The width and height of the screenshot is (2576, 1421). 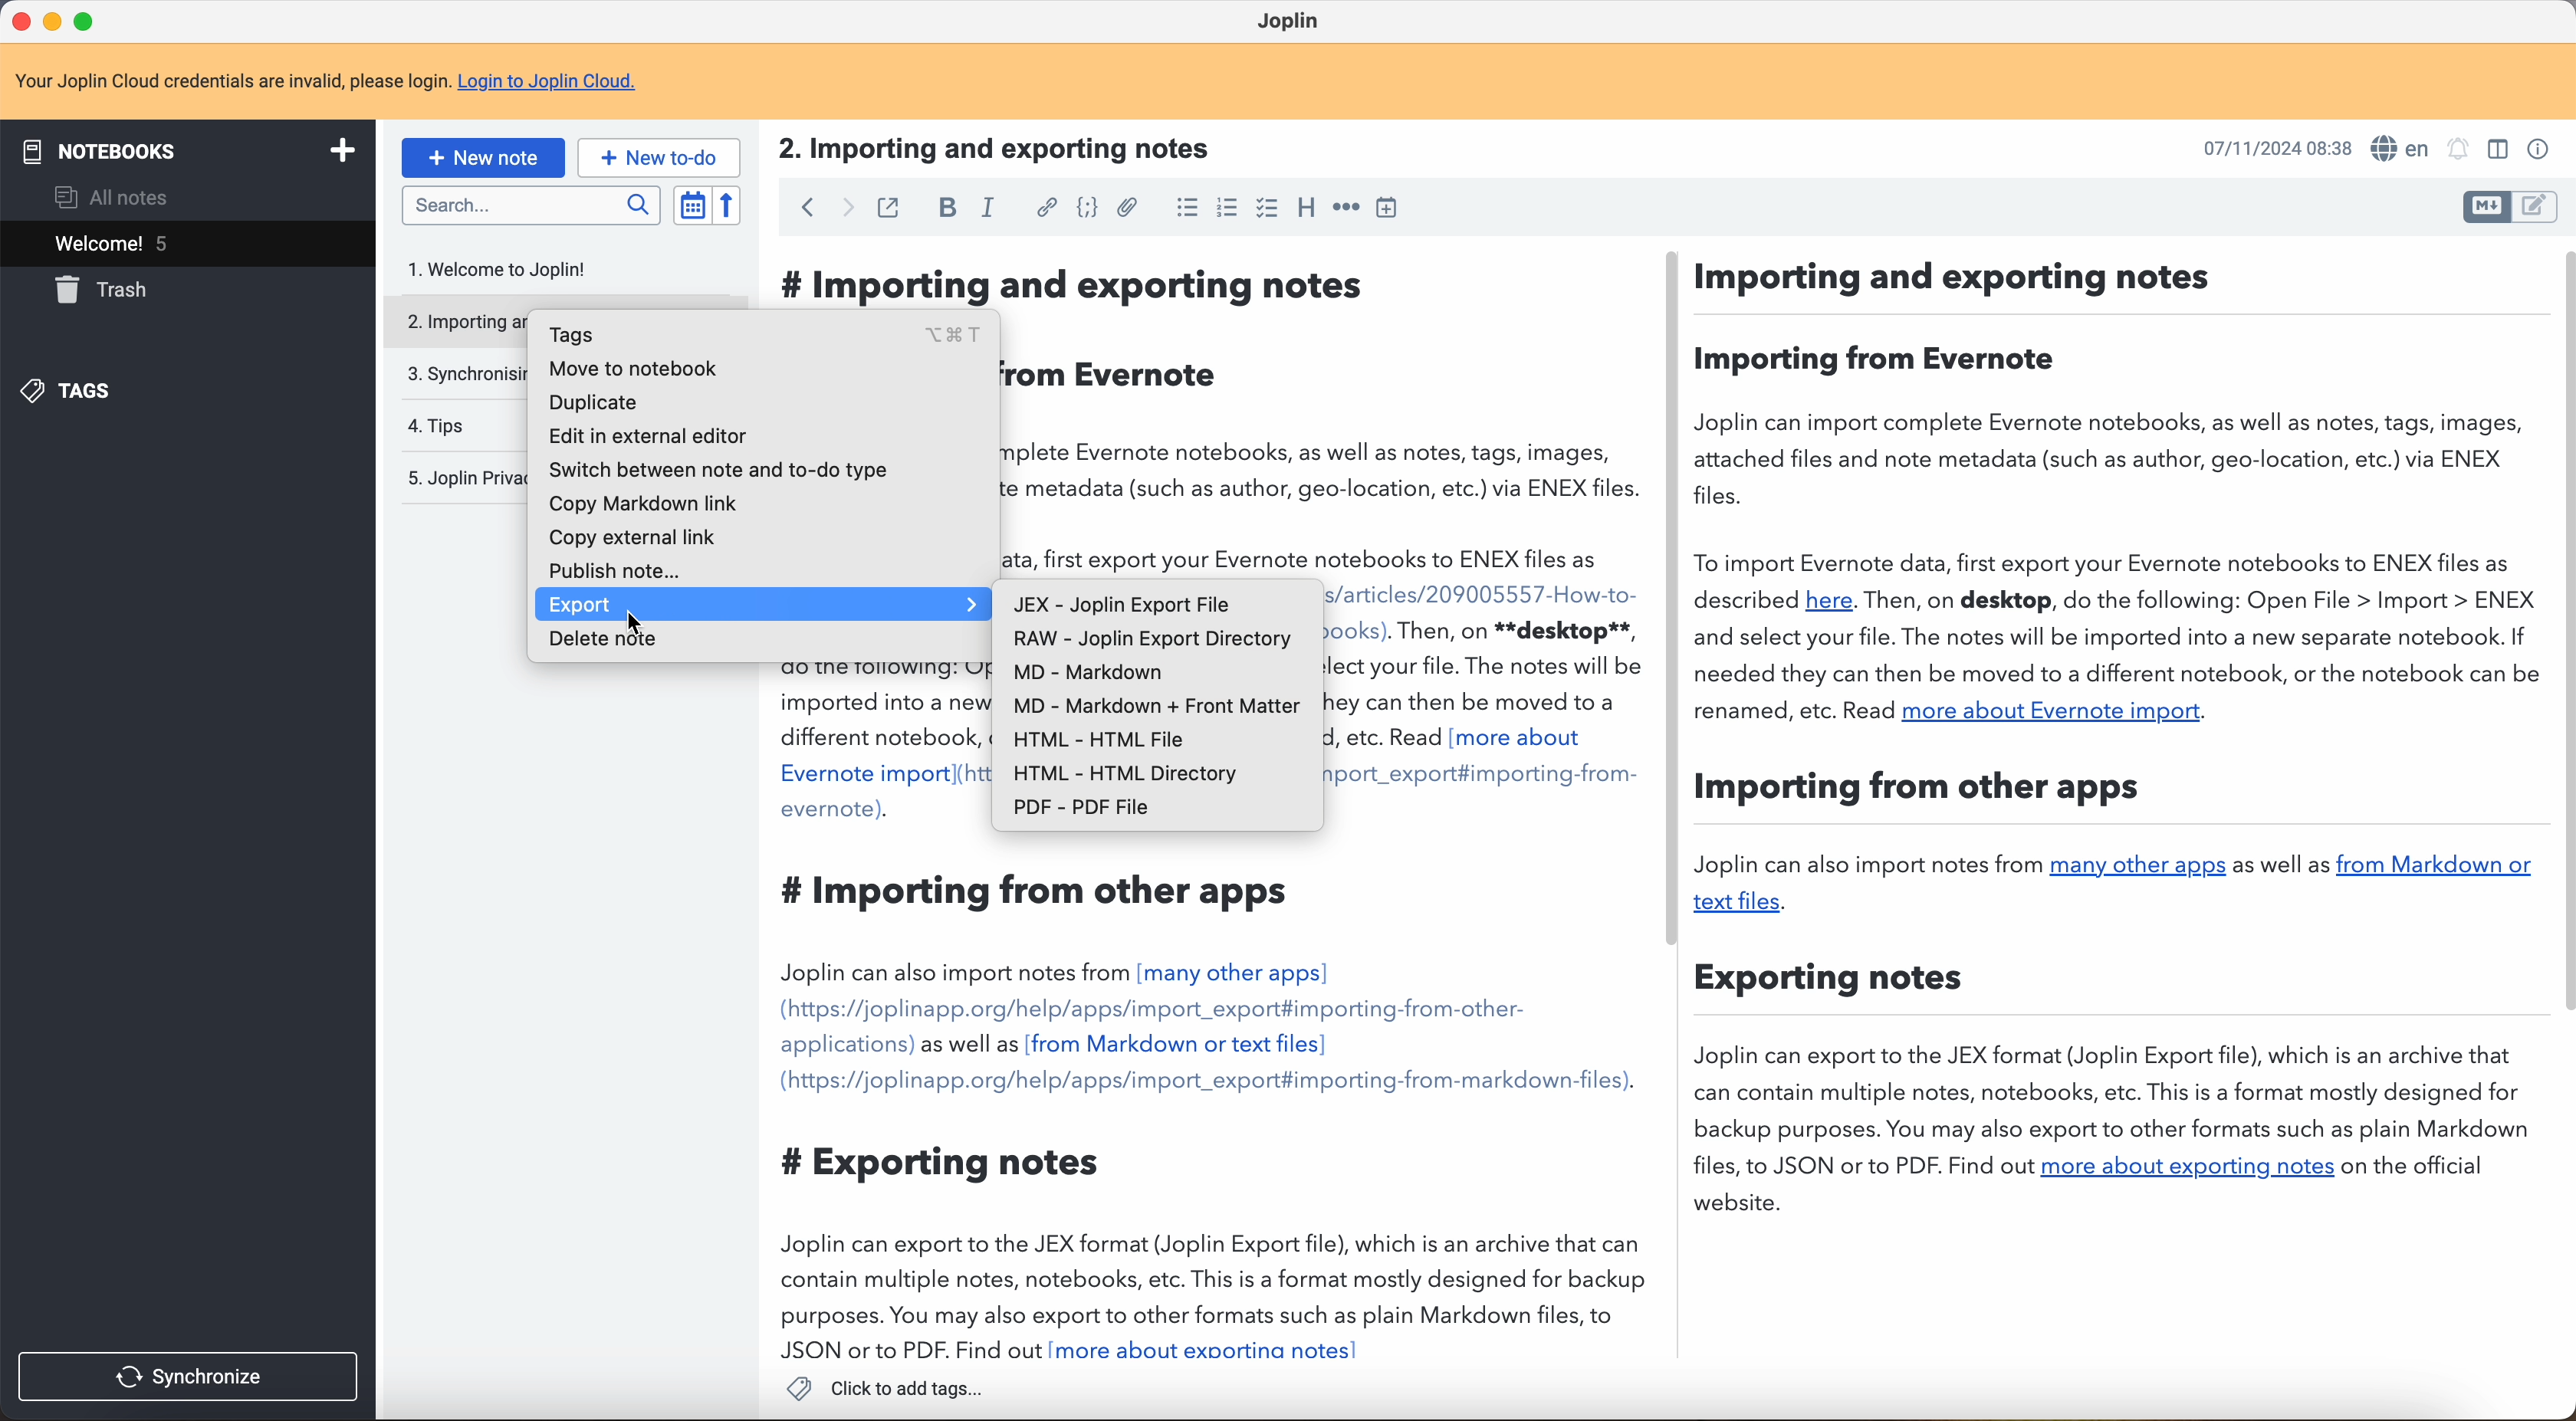 What do you see at coordinates (1127, 207) in the screenshot?
I see `attach file` at bounding box center [1127, 207].